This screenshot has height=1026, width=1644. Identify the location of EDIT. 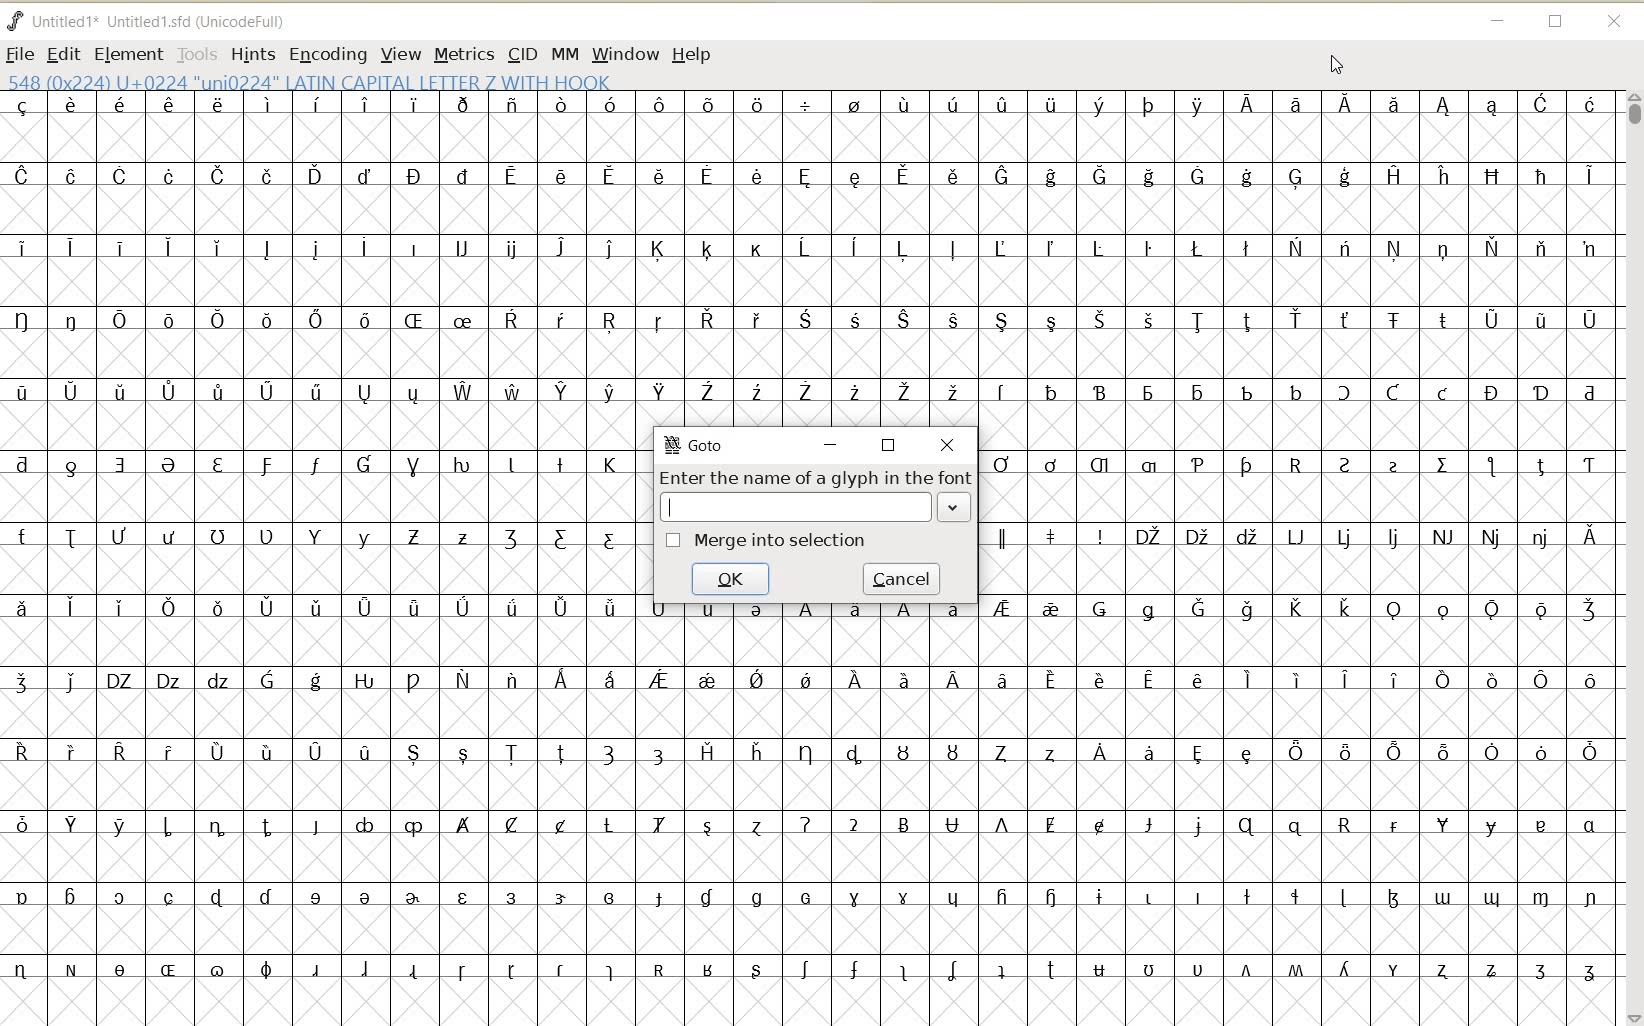
(62, 55).